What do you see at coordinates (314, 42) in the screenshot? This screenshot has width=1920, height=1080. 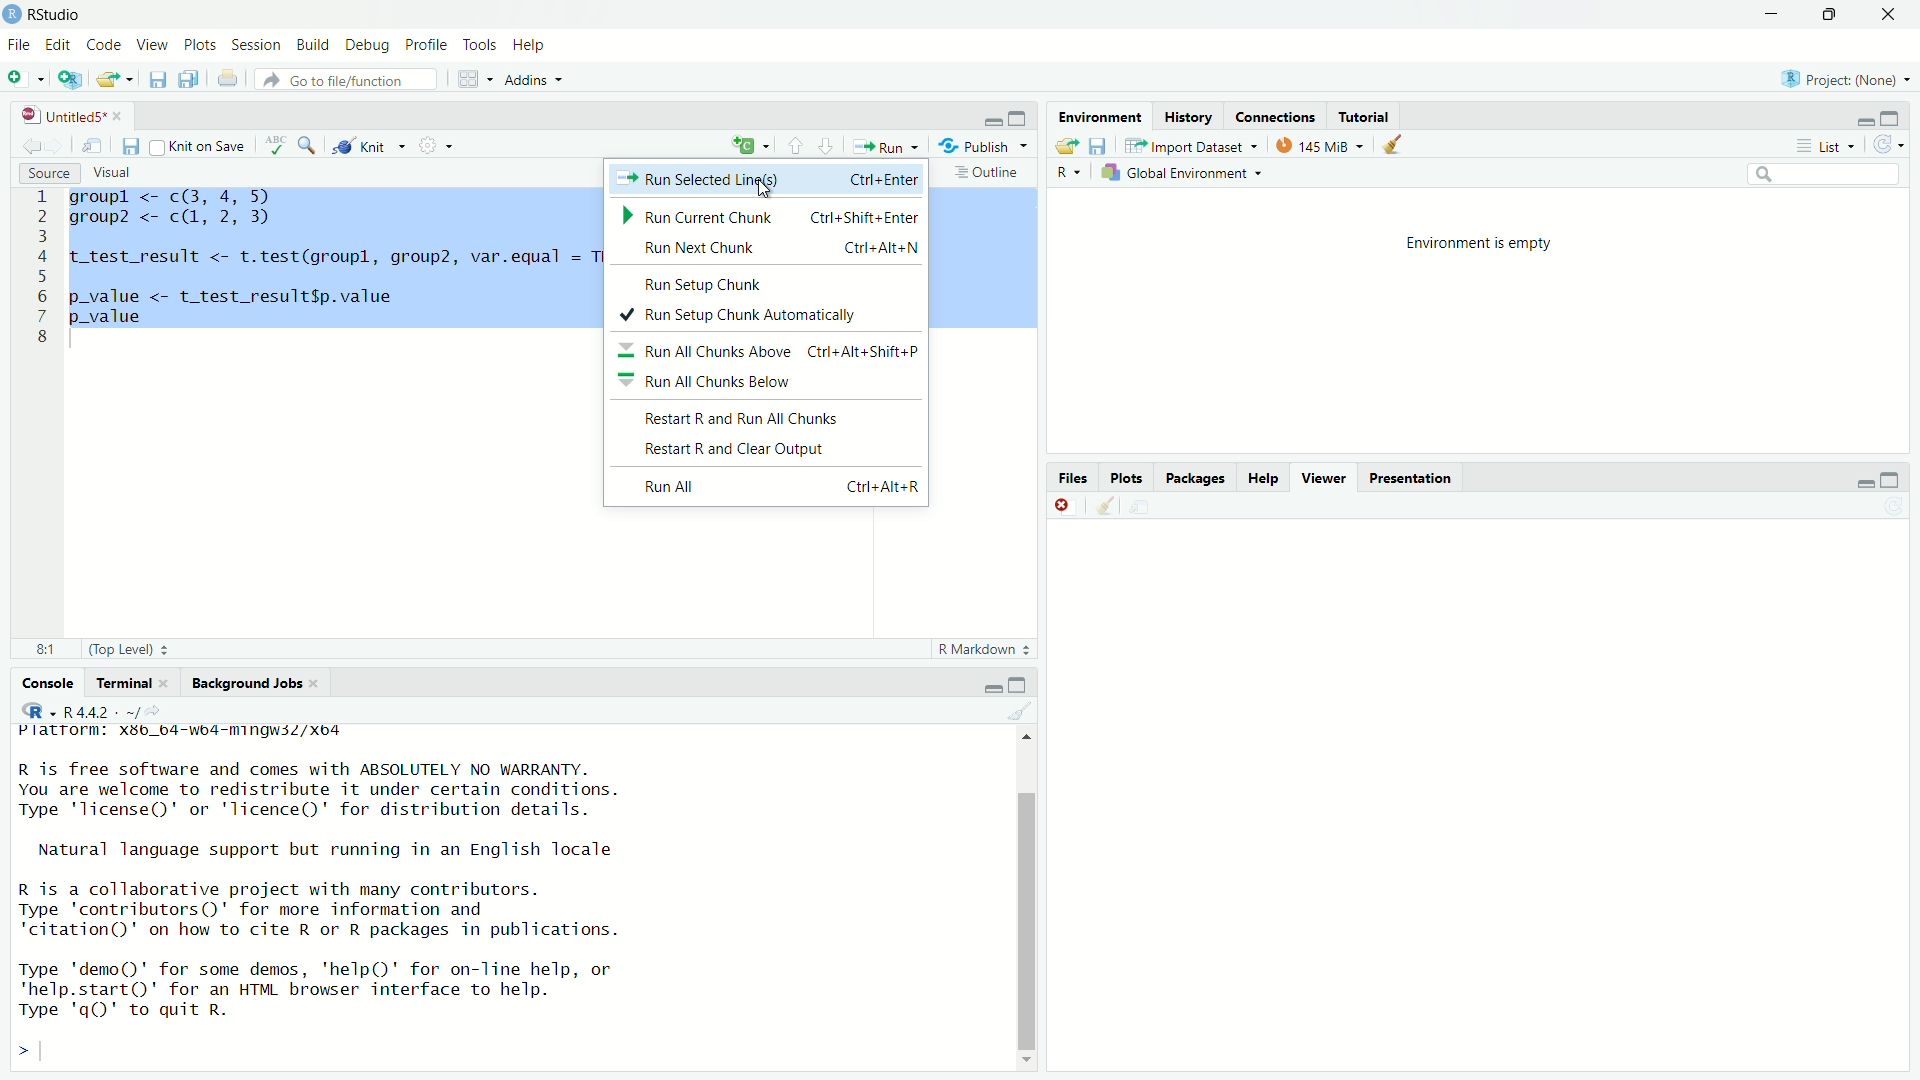 I see `Build` at bounding box center [314, 42].